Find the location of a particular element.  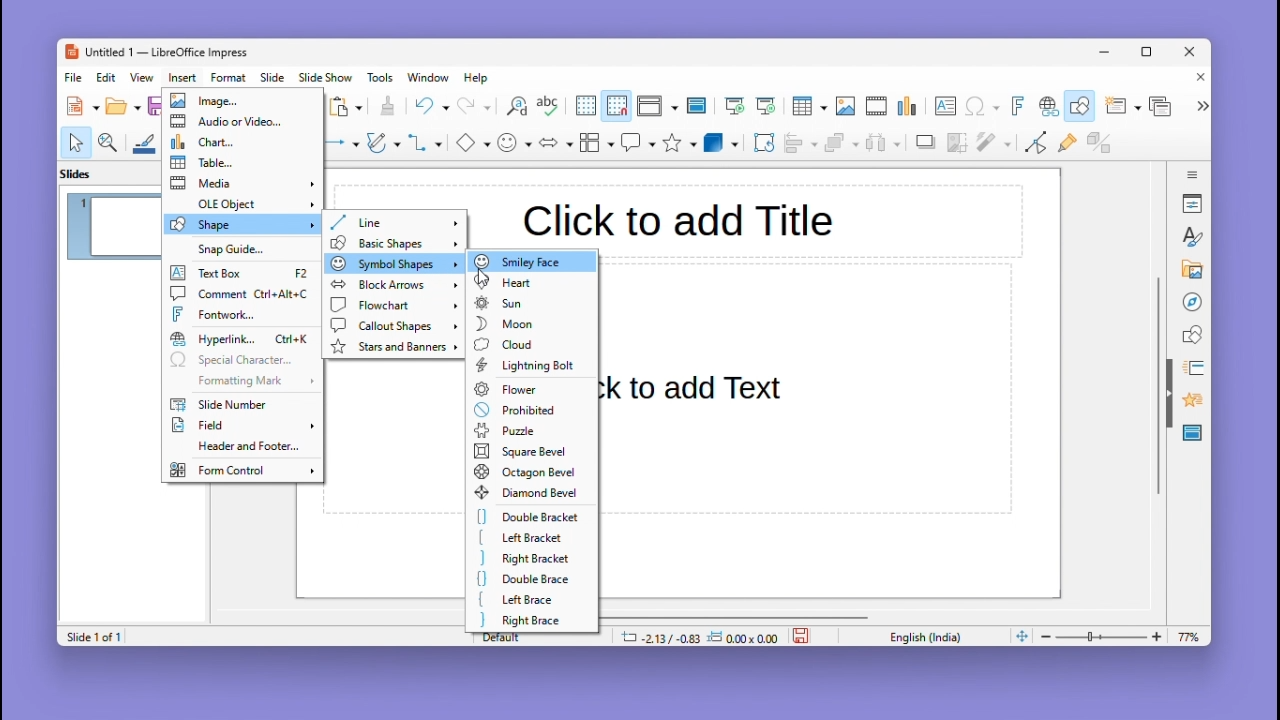

Flower is located at coordinates (533, 388).